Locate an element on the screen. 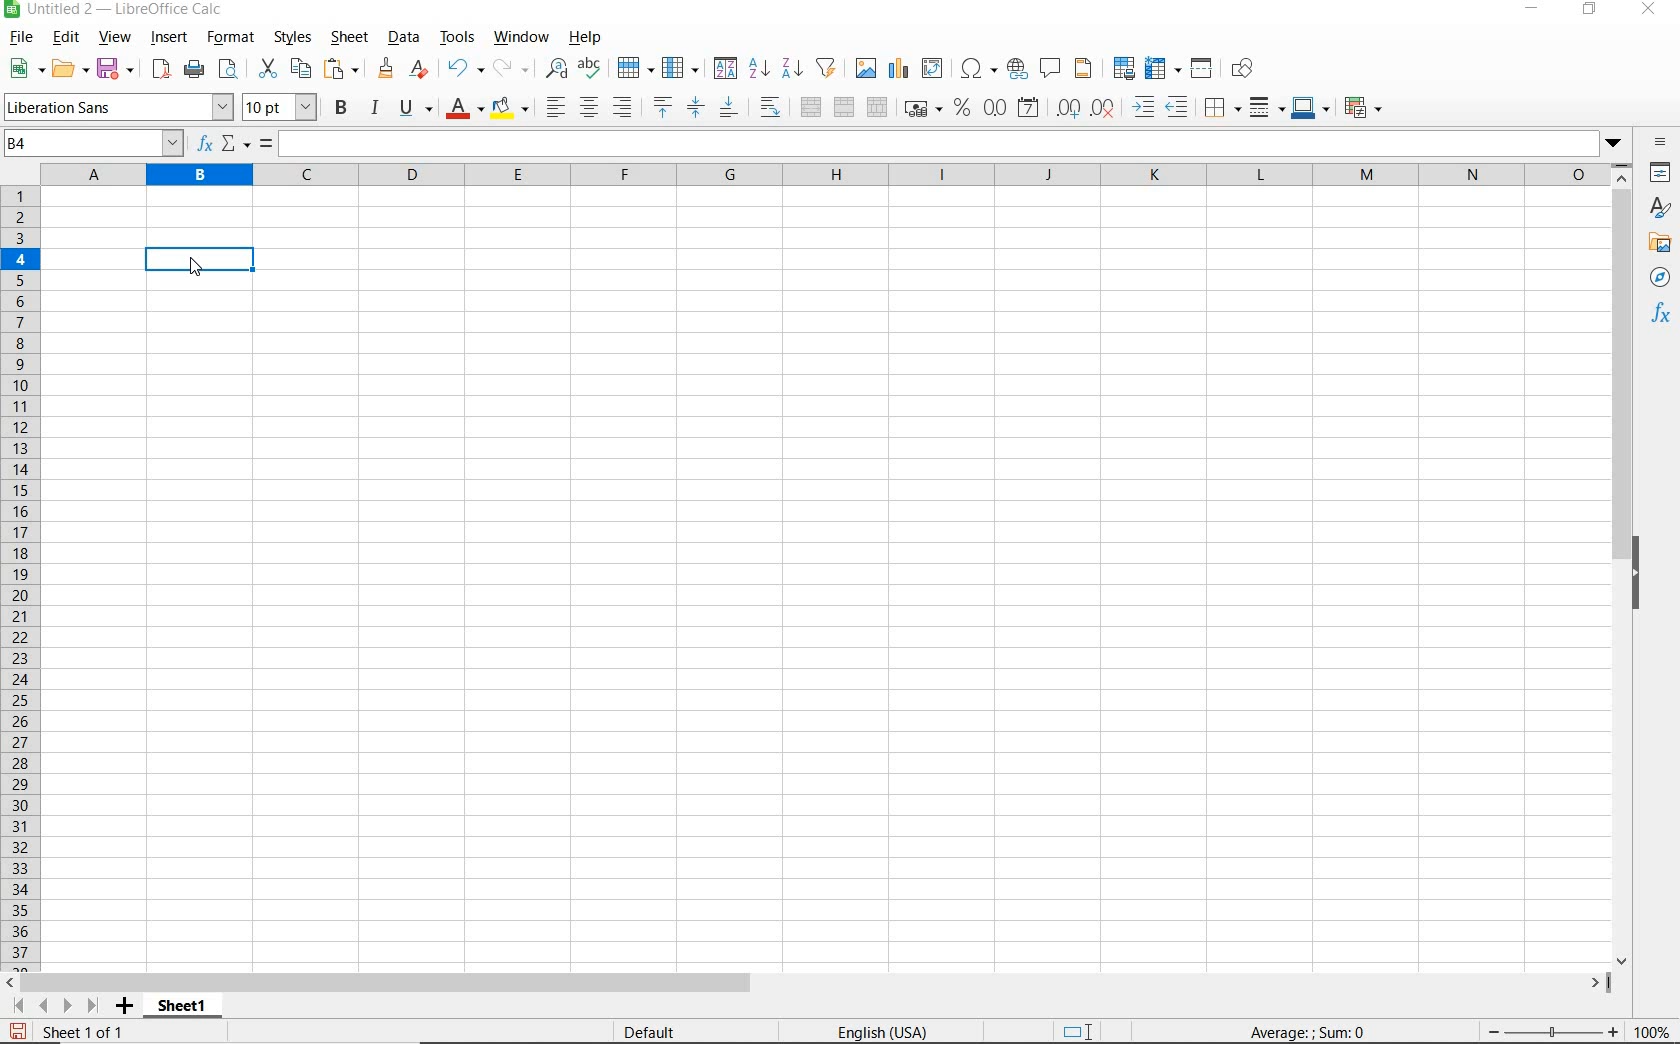  delete decimal place is located at coordinates (1103, 107).